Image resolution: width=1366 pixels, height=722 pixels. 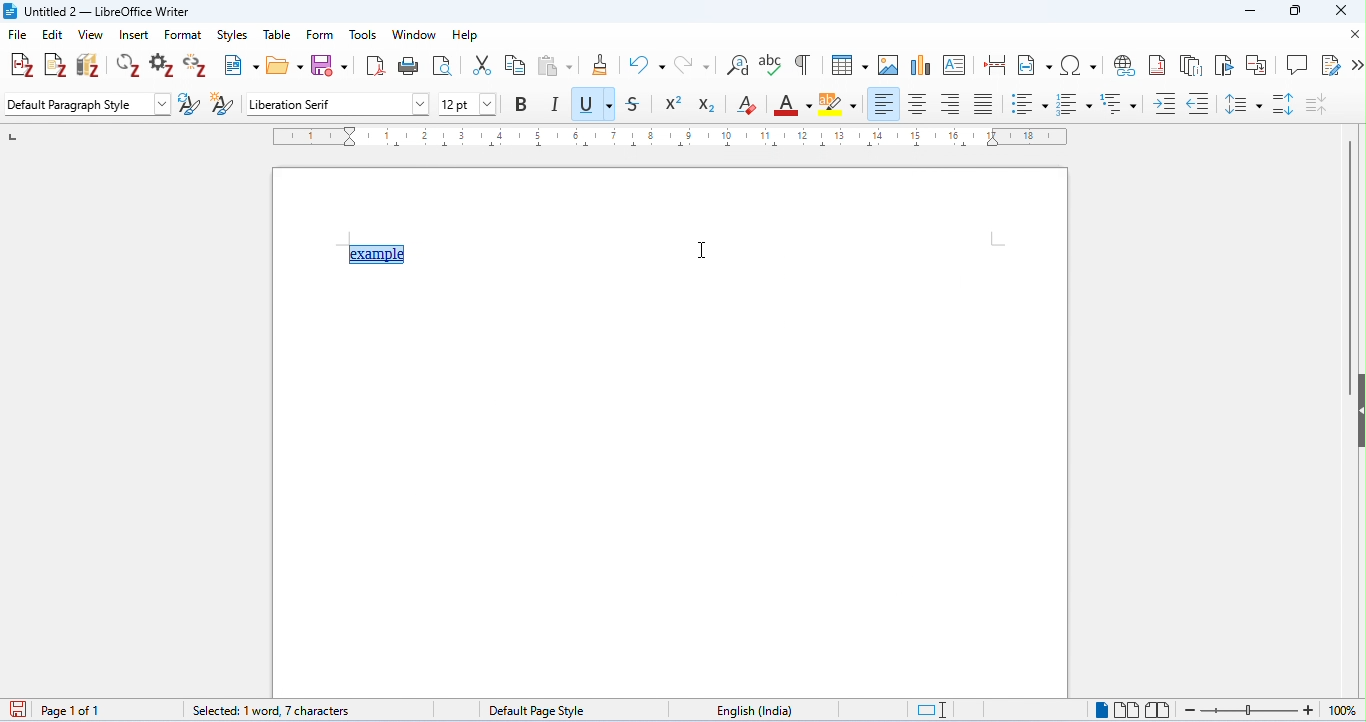 What do you see at coordinates (190, 105) in the screenshot?
I see `update selected style` at bounding box center [190, 105].